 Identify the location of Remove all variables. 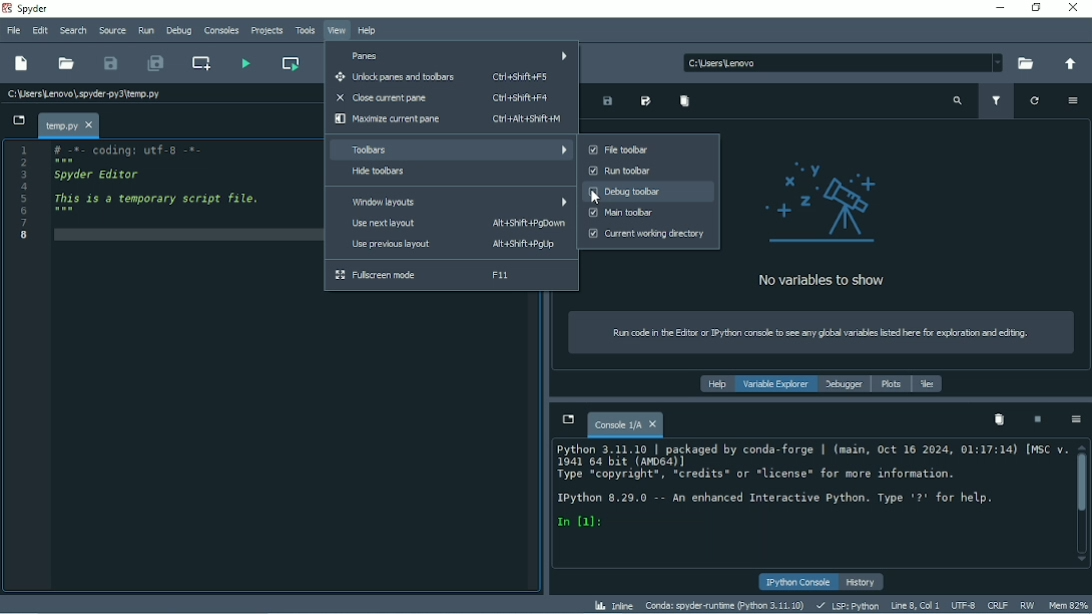
(684, 101).